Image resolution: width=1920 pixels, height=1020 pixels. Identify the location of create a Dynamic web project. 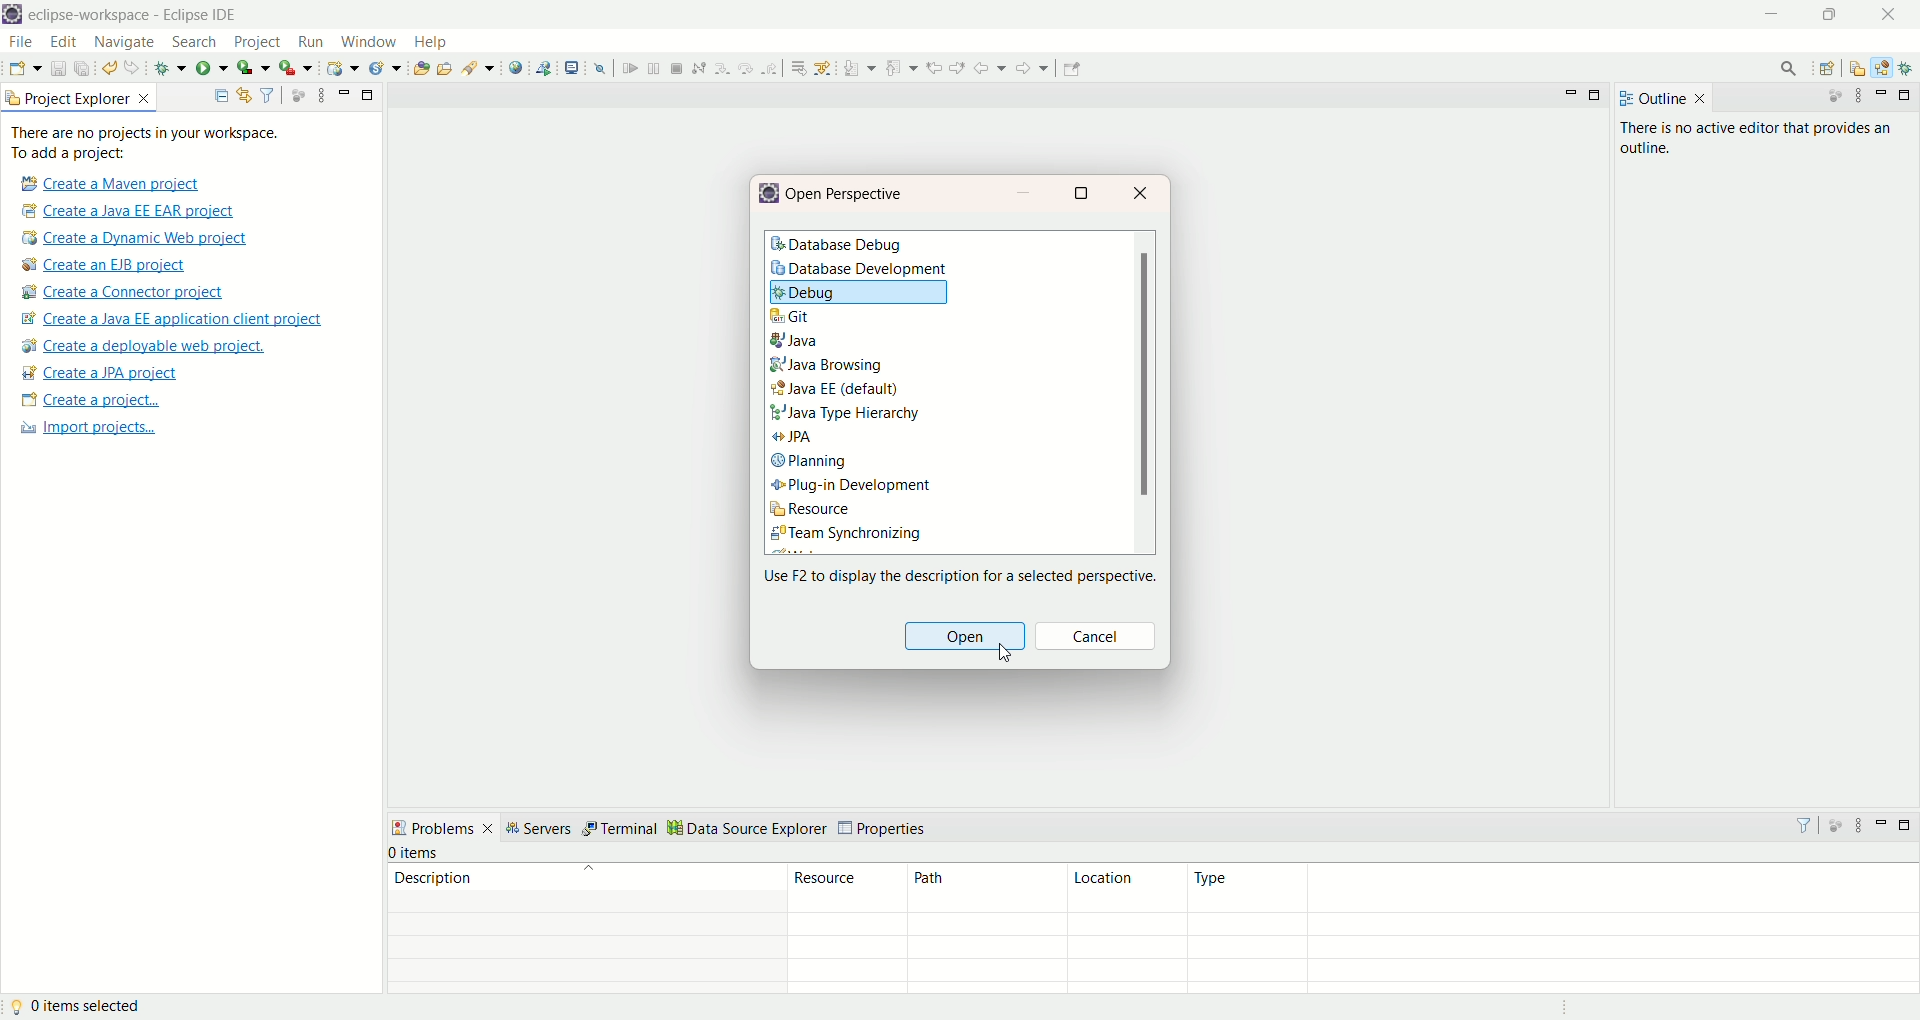
(135, 237).